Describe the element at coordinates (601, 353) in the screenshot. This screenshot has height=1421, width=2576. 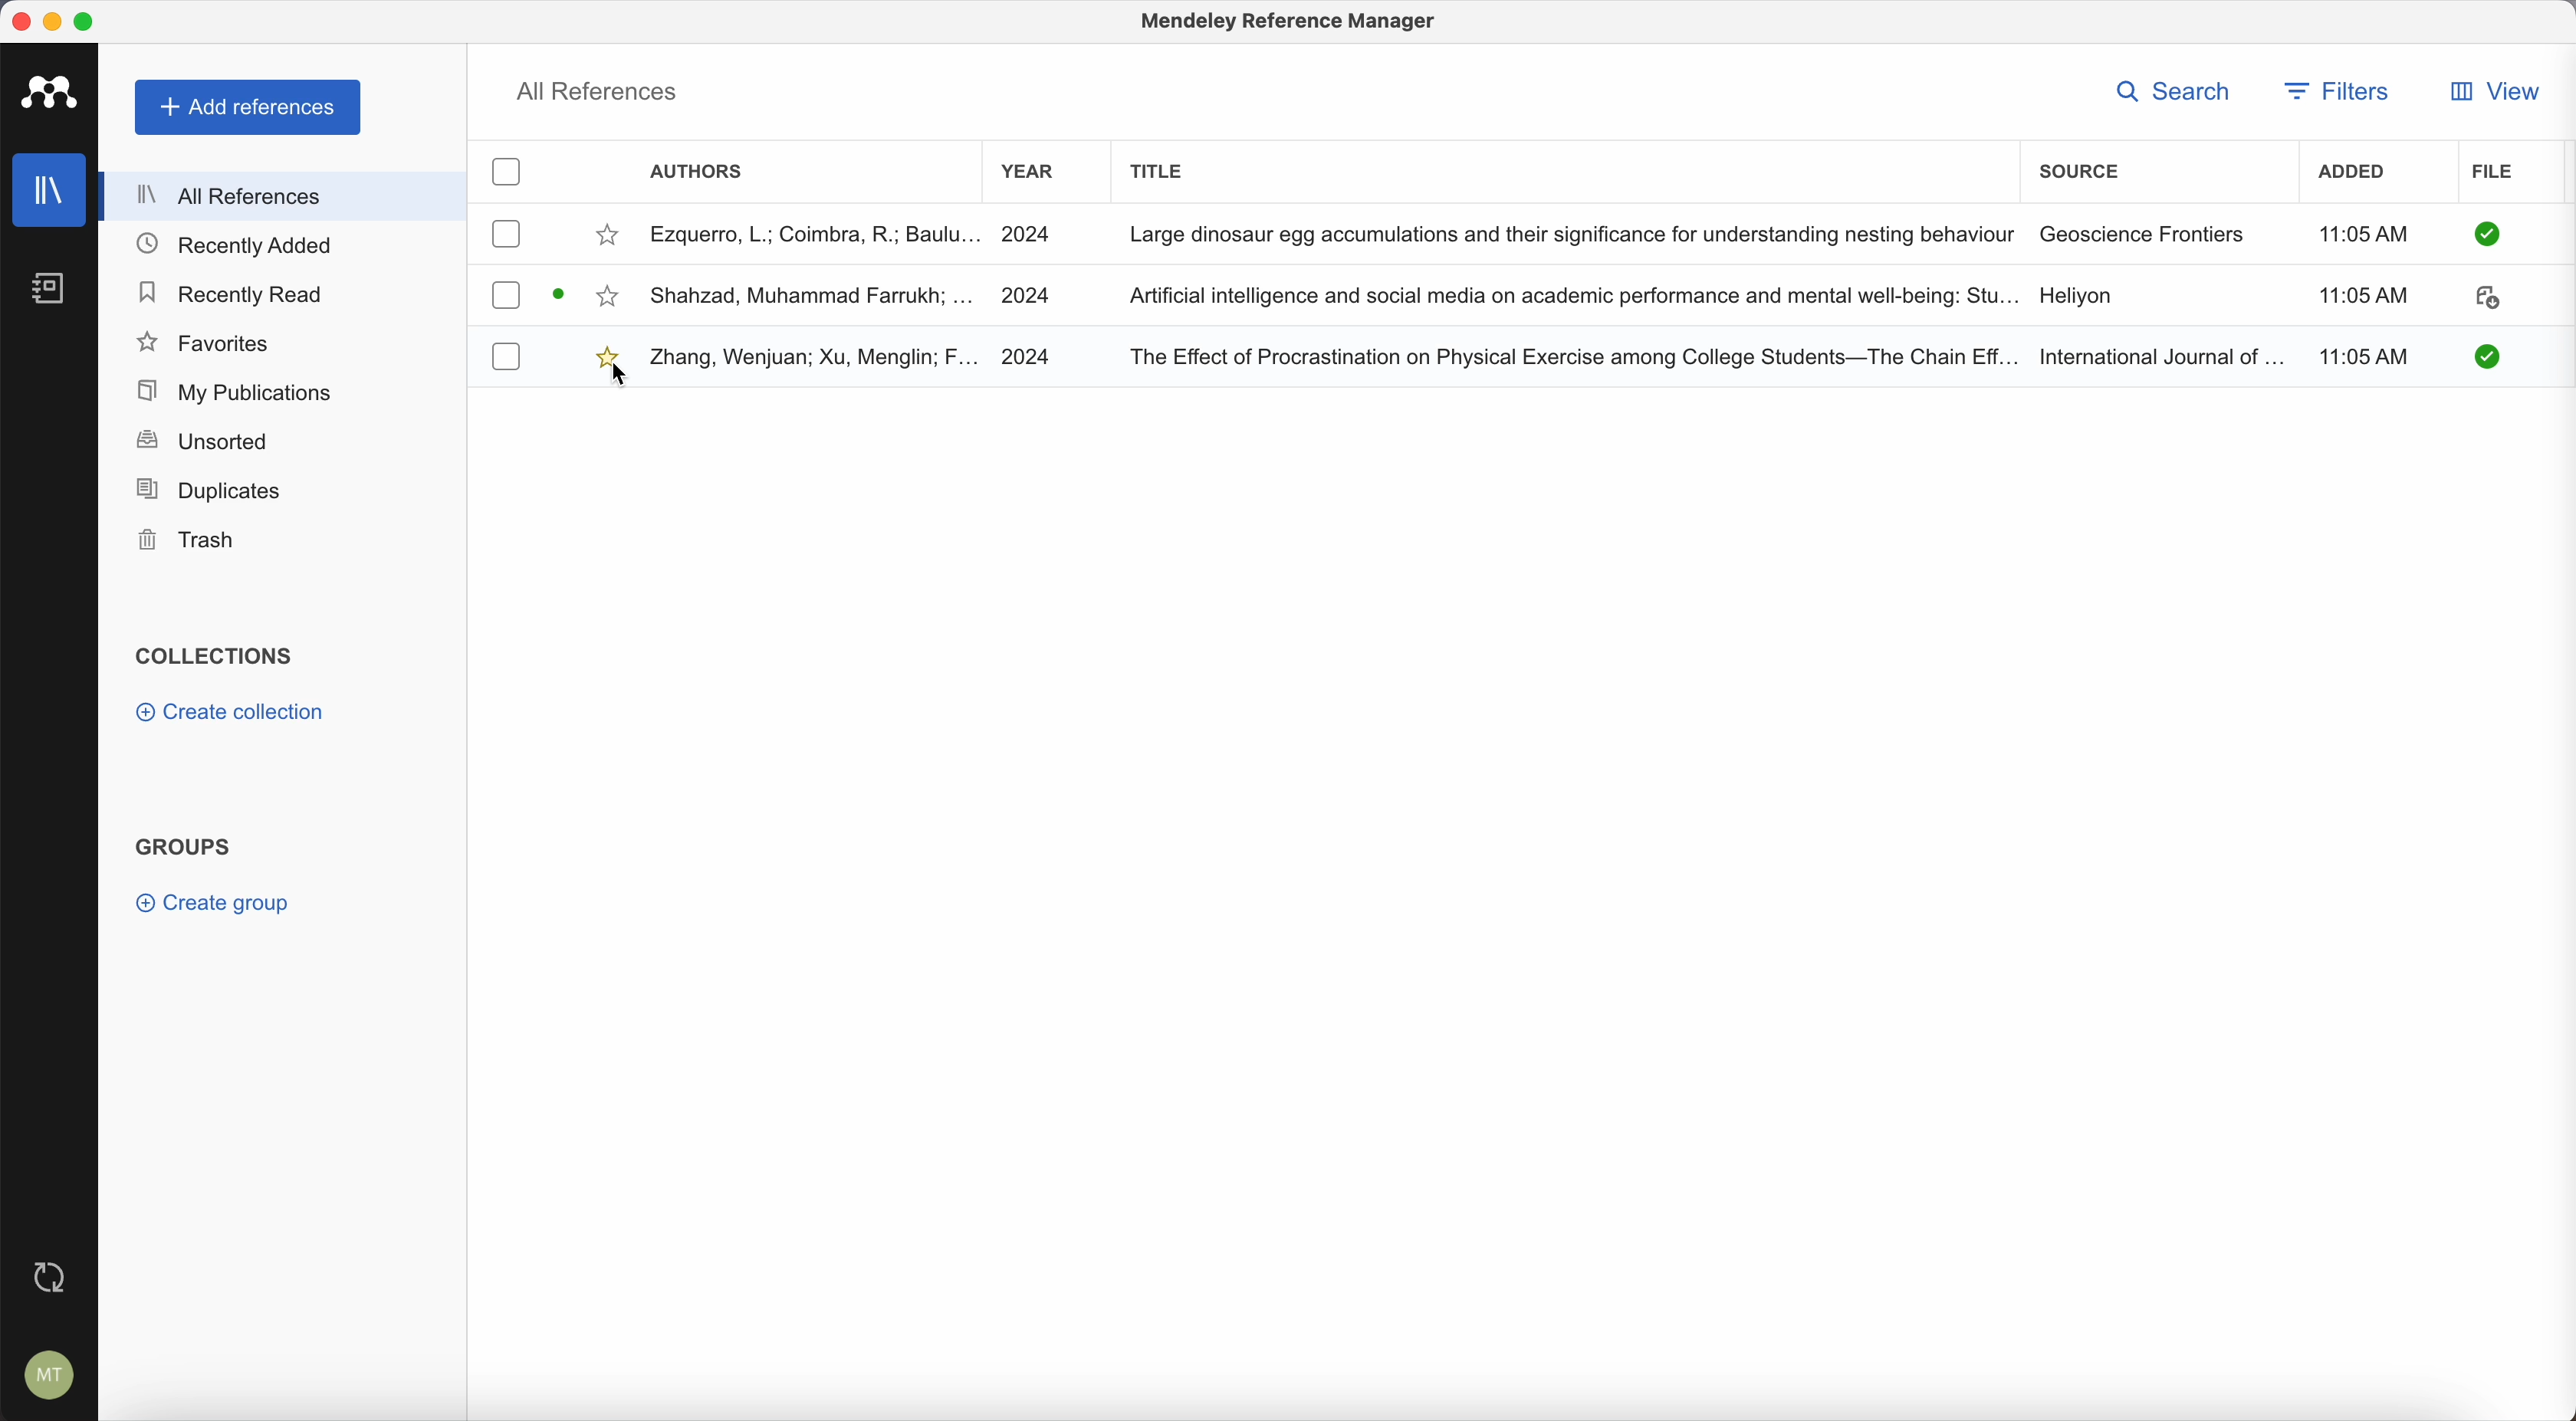
I see `favorite` at that location.